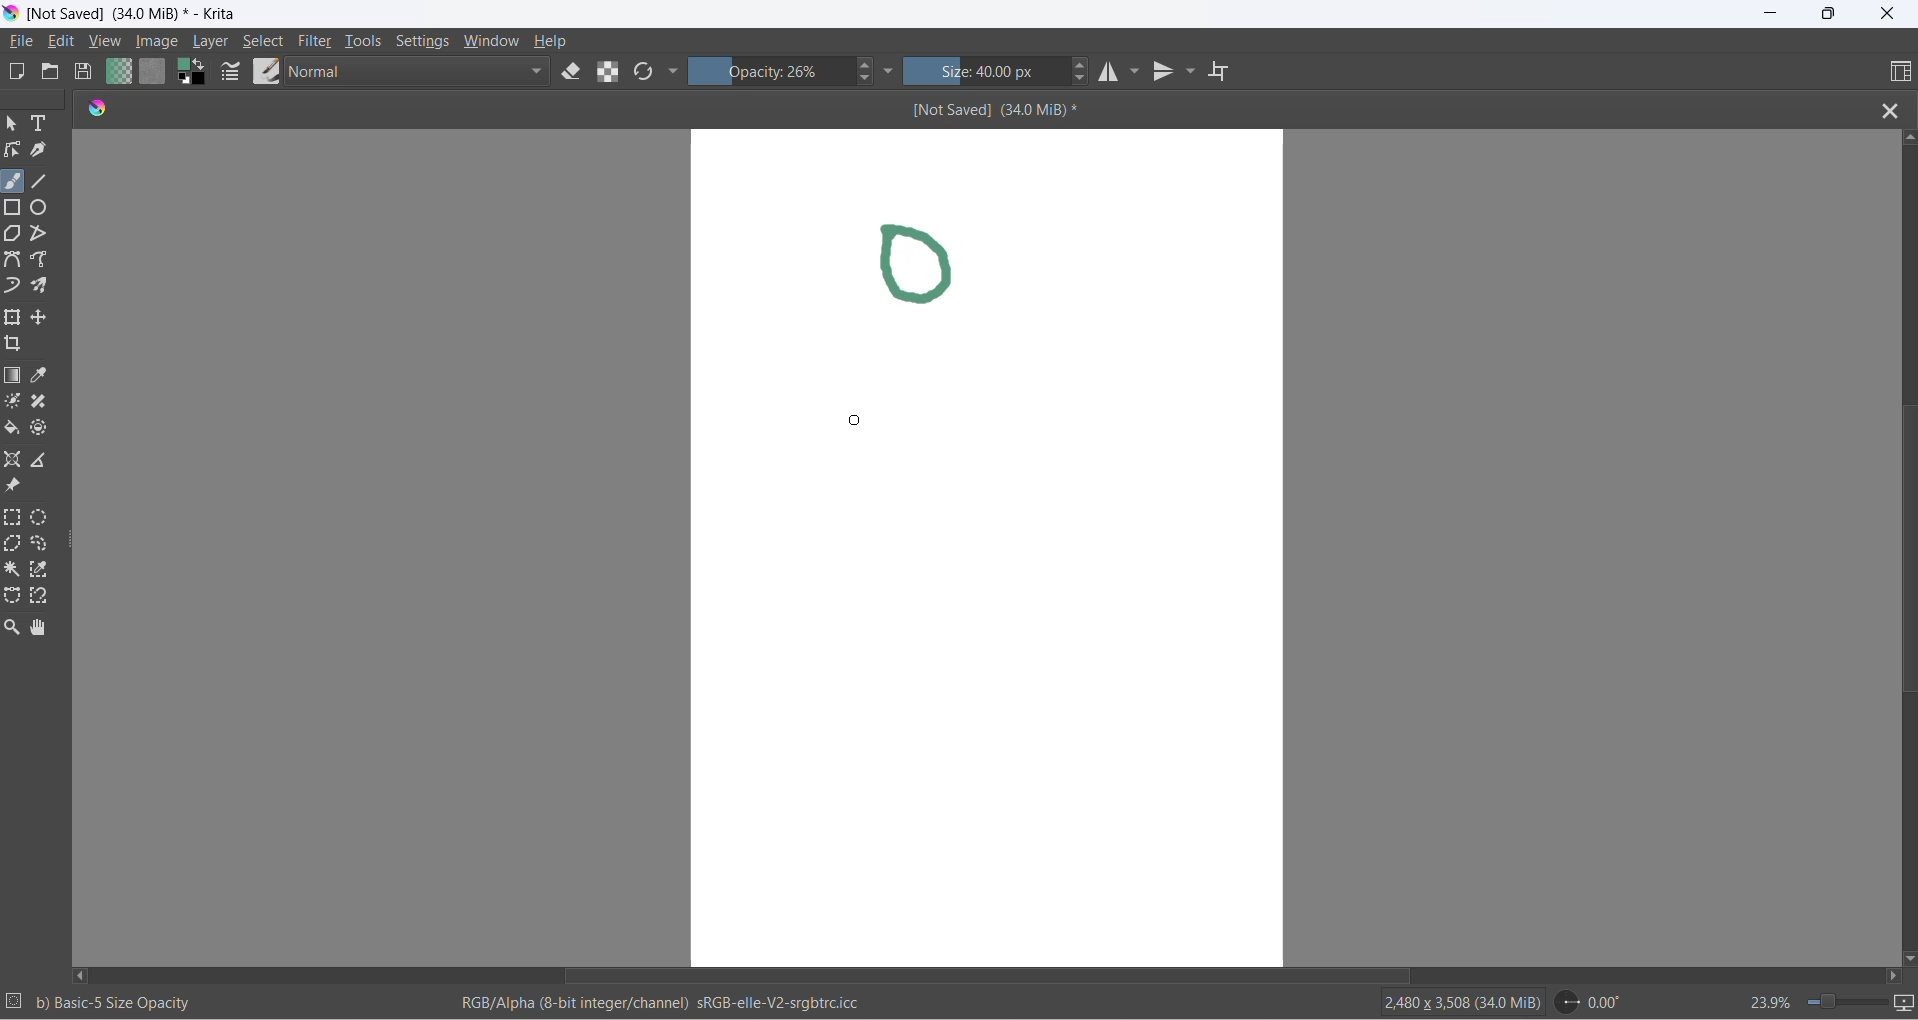  I want to click on polyline tool, so click(45, 233).